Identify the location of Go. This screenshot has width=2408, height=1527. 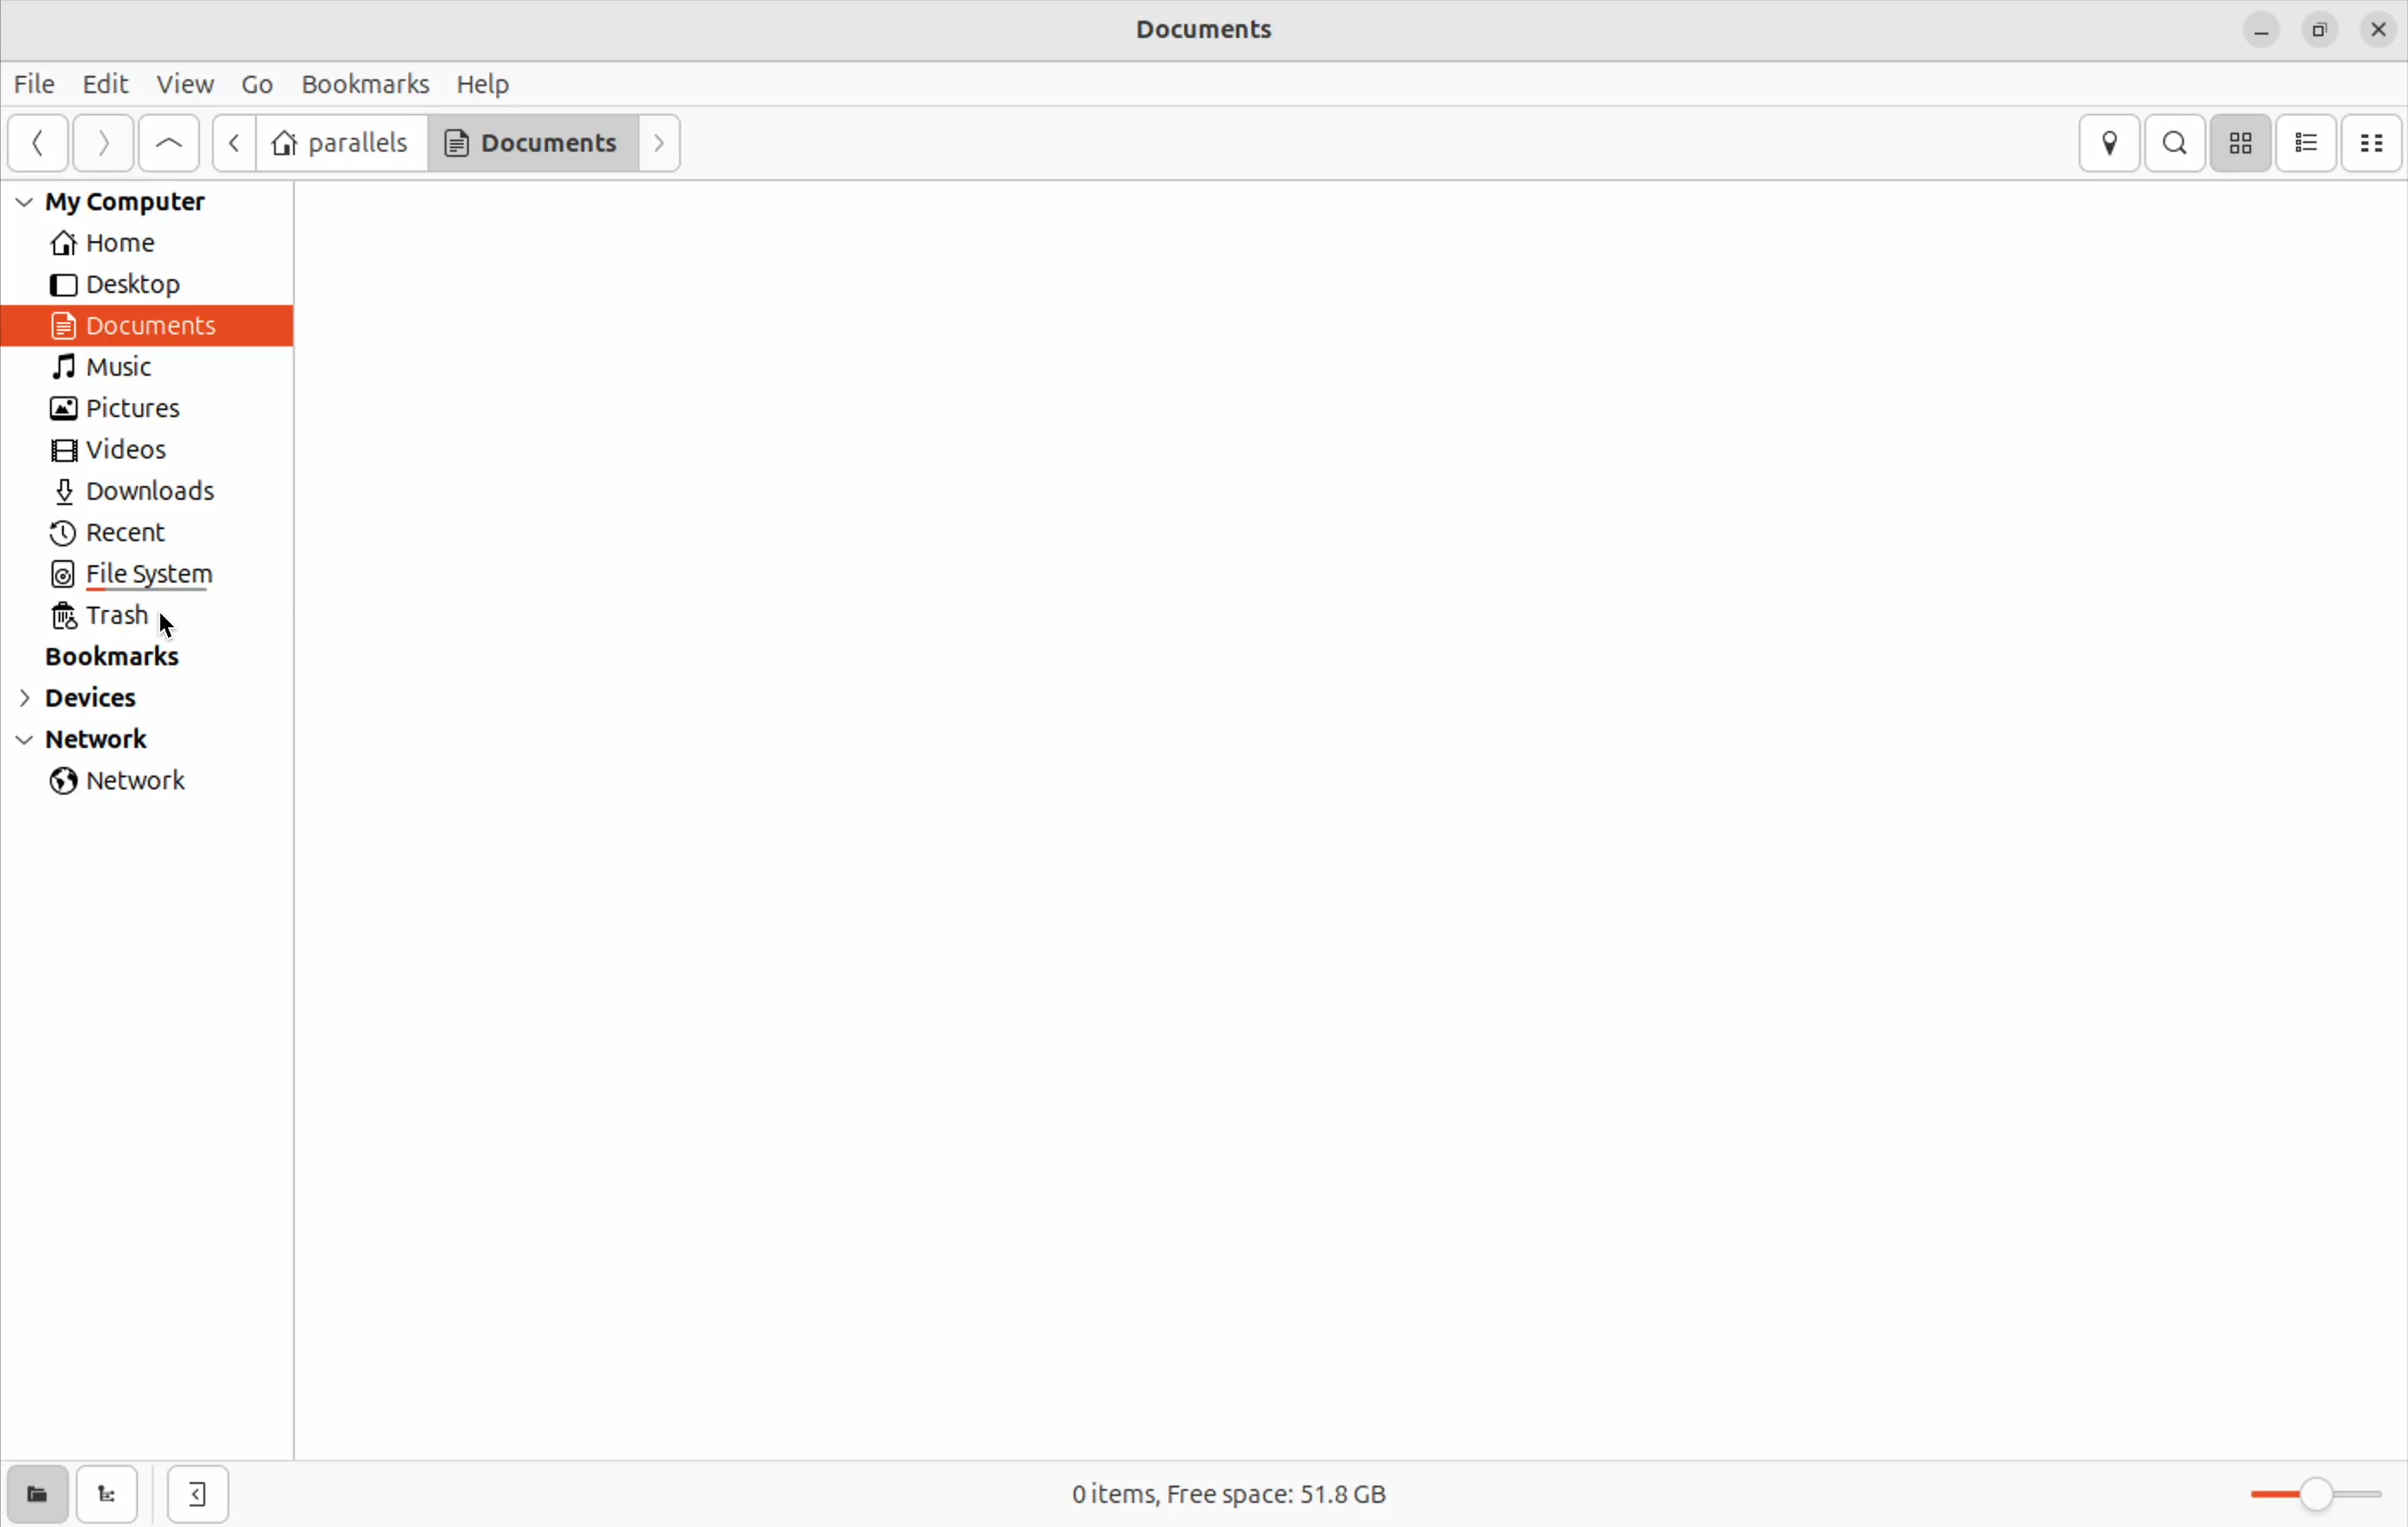
(256, 82).